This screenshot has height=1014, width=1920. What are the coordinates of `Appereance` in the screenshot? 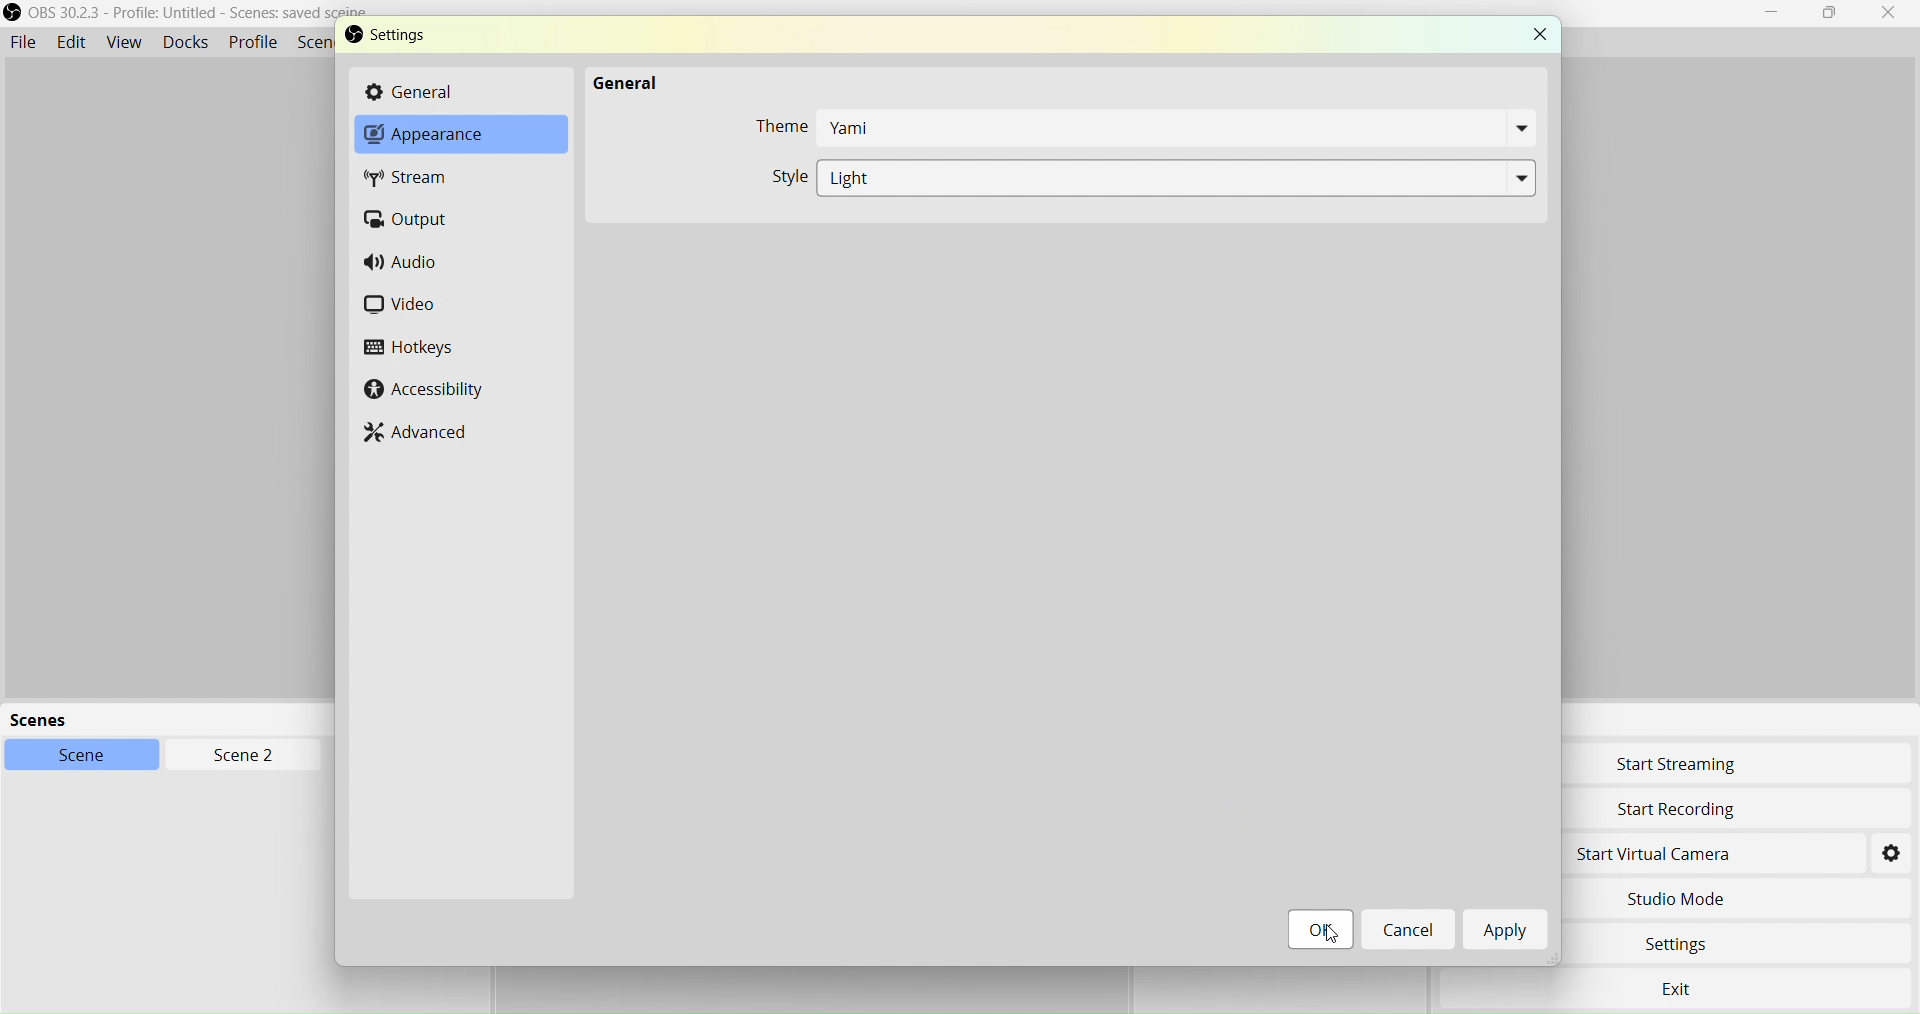 It's located at (448, 139).